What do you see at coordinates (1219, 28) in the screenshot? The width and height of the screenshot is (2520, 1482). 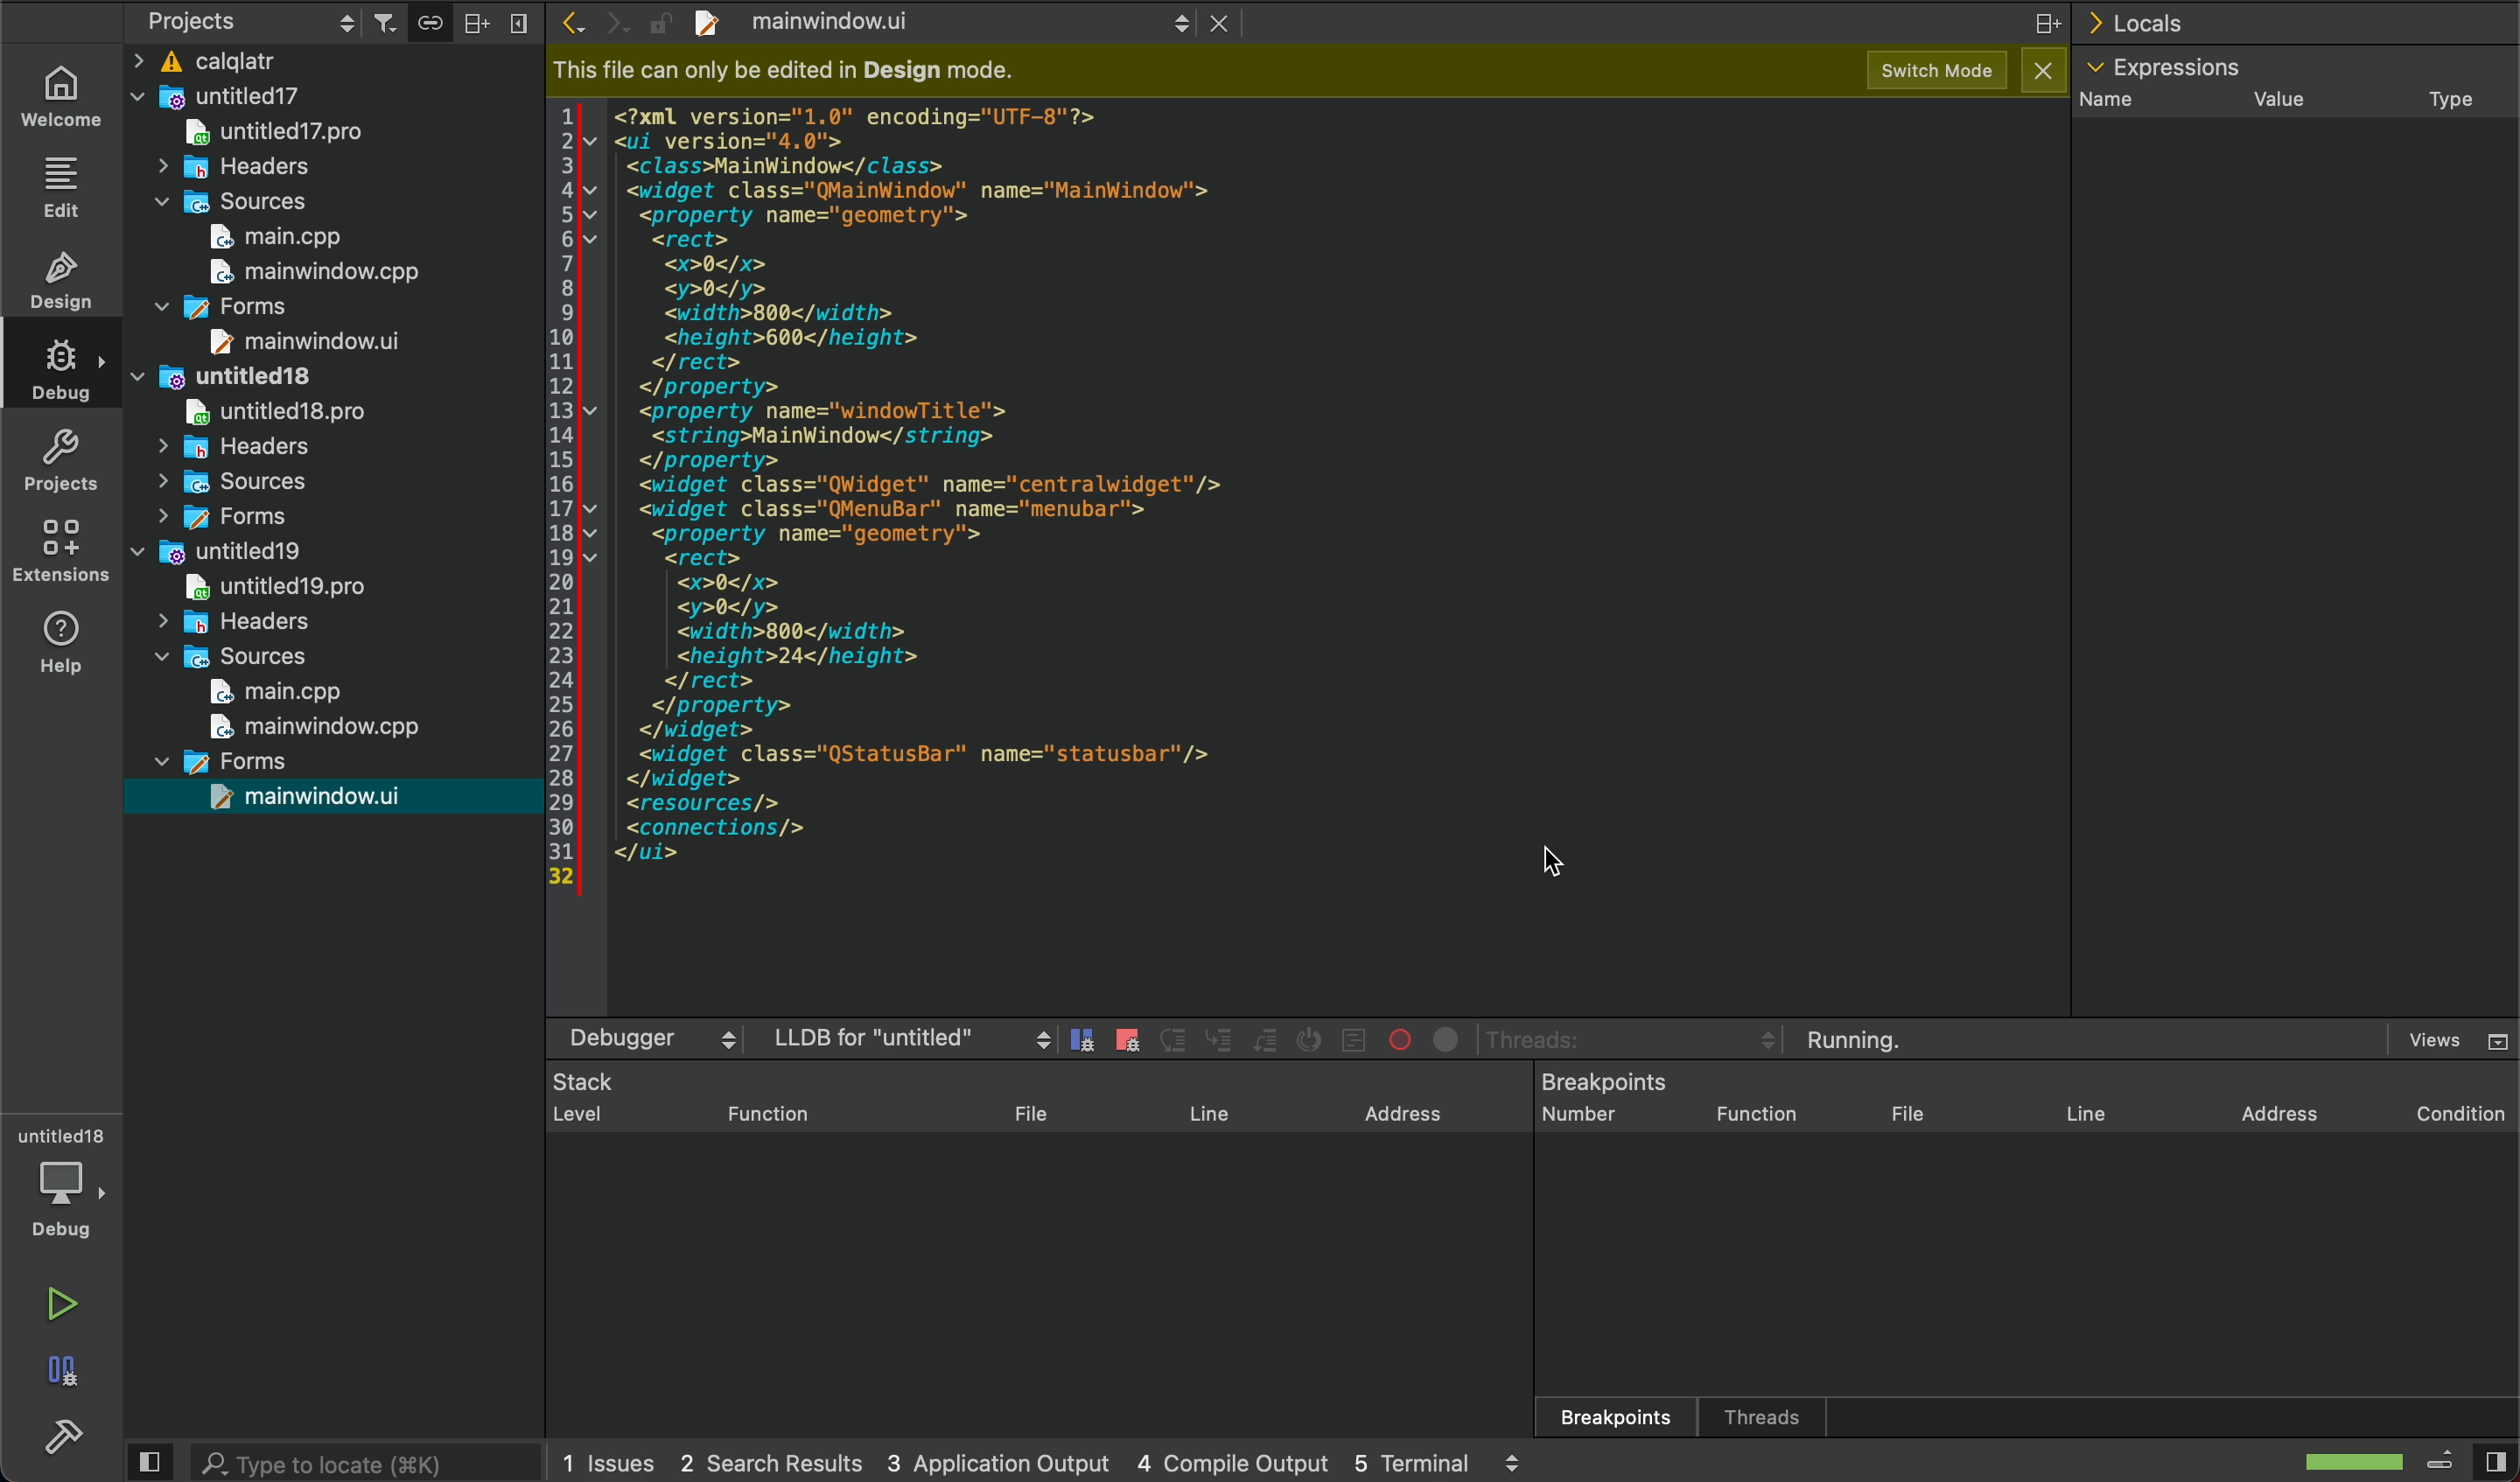 I see `close` at bounding box center [1219, 28].